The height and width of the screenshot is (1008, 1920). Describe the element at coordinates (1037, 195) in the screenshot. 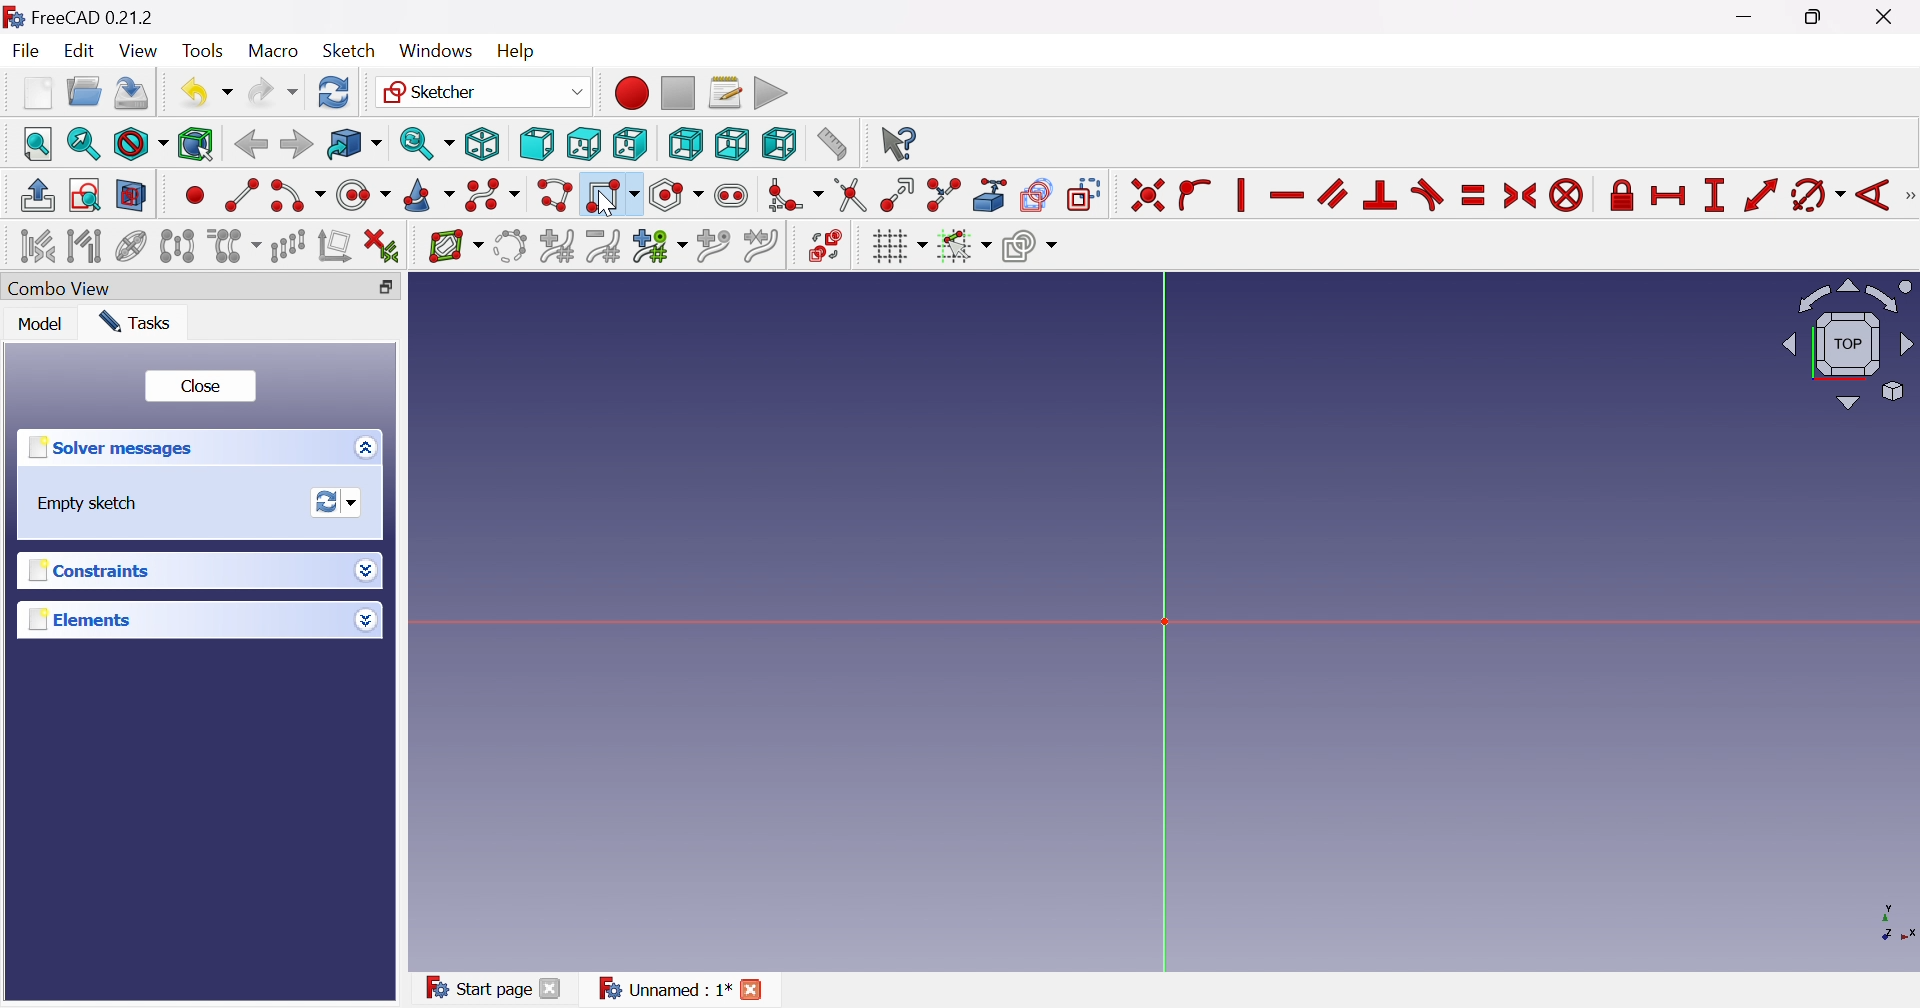

I see `Create carbon copy` at that location.